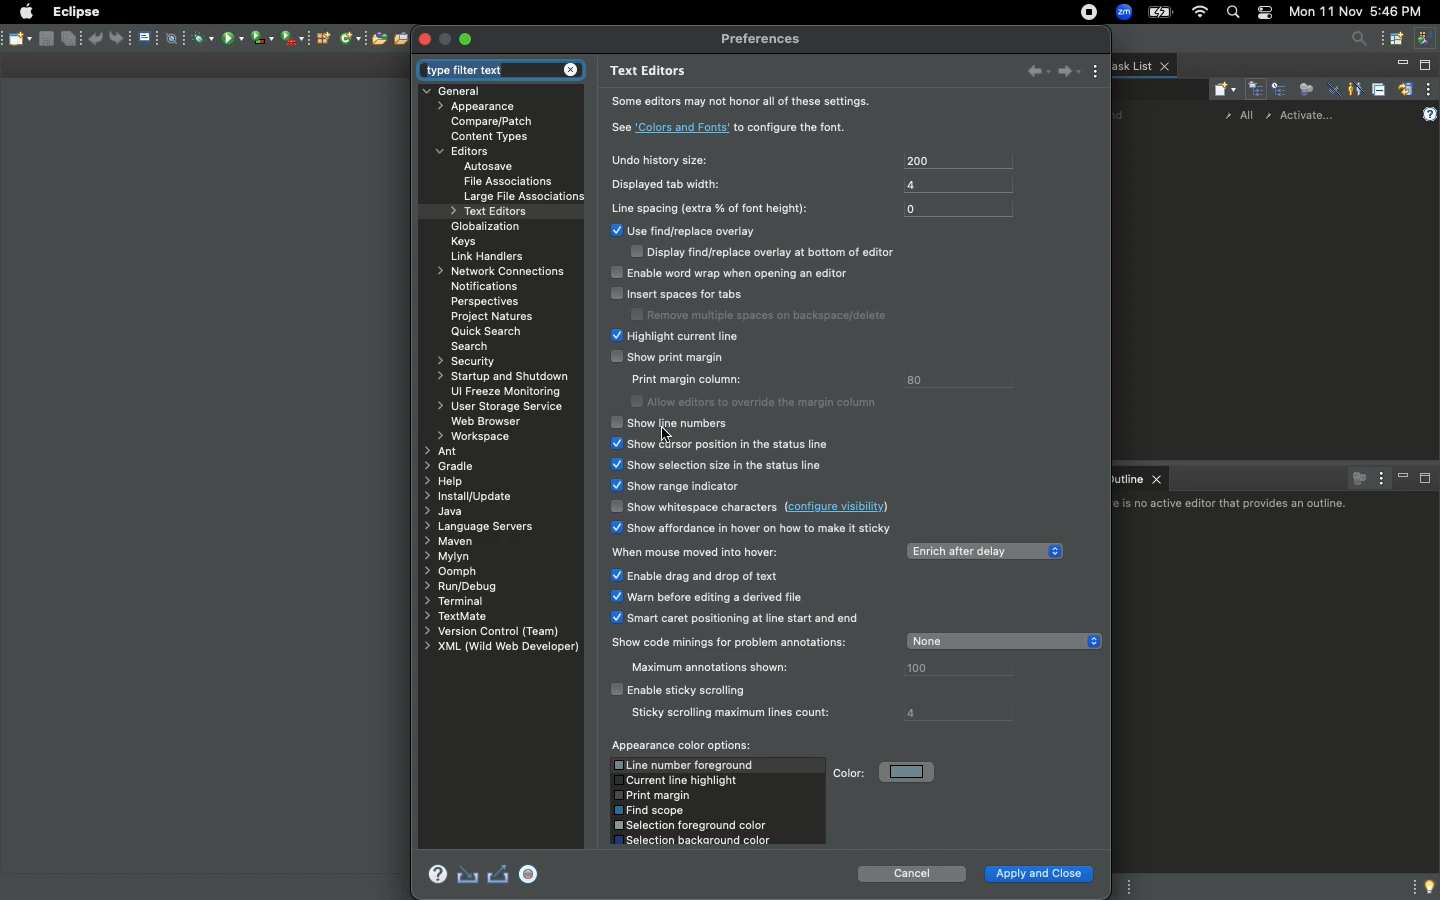 The width and height of the screenshot is (1440, 900). Describe the element at coordinates (465, 615) in the screenshot. I see `Text mate` at that location.